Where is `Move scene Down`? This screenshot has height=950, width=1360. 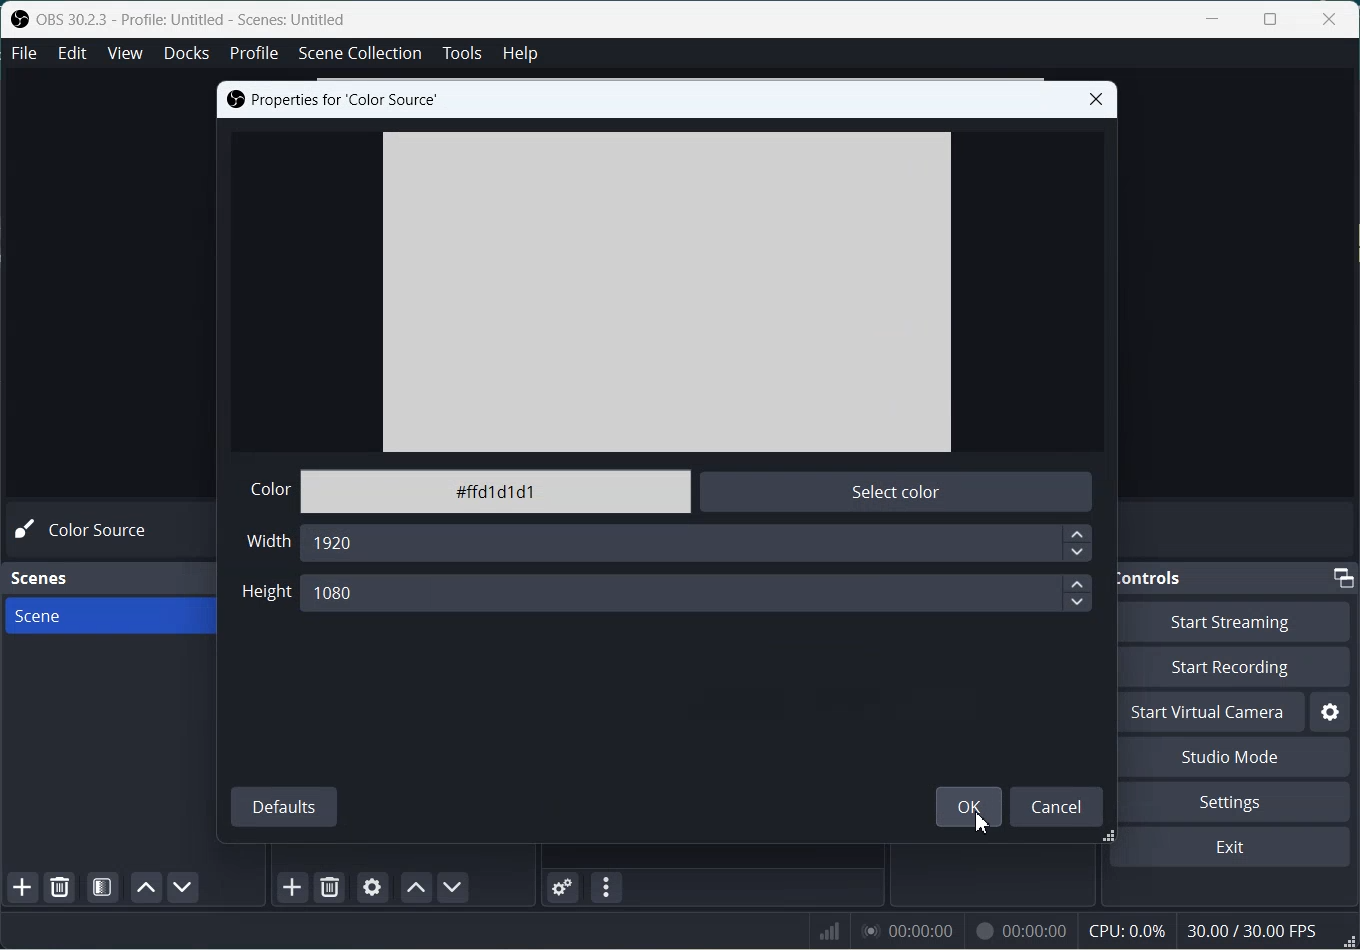 Move scene Down is located at coordinates (183, 887).